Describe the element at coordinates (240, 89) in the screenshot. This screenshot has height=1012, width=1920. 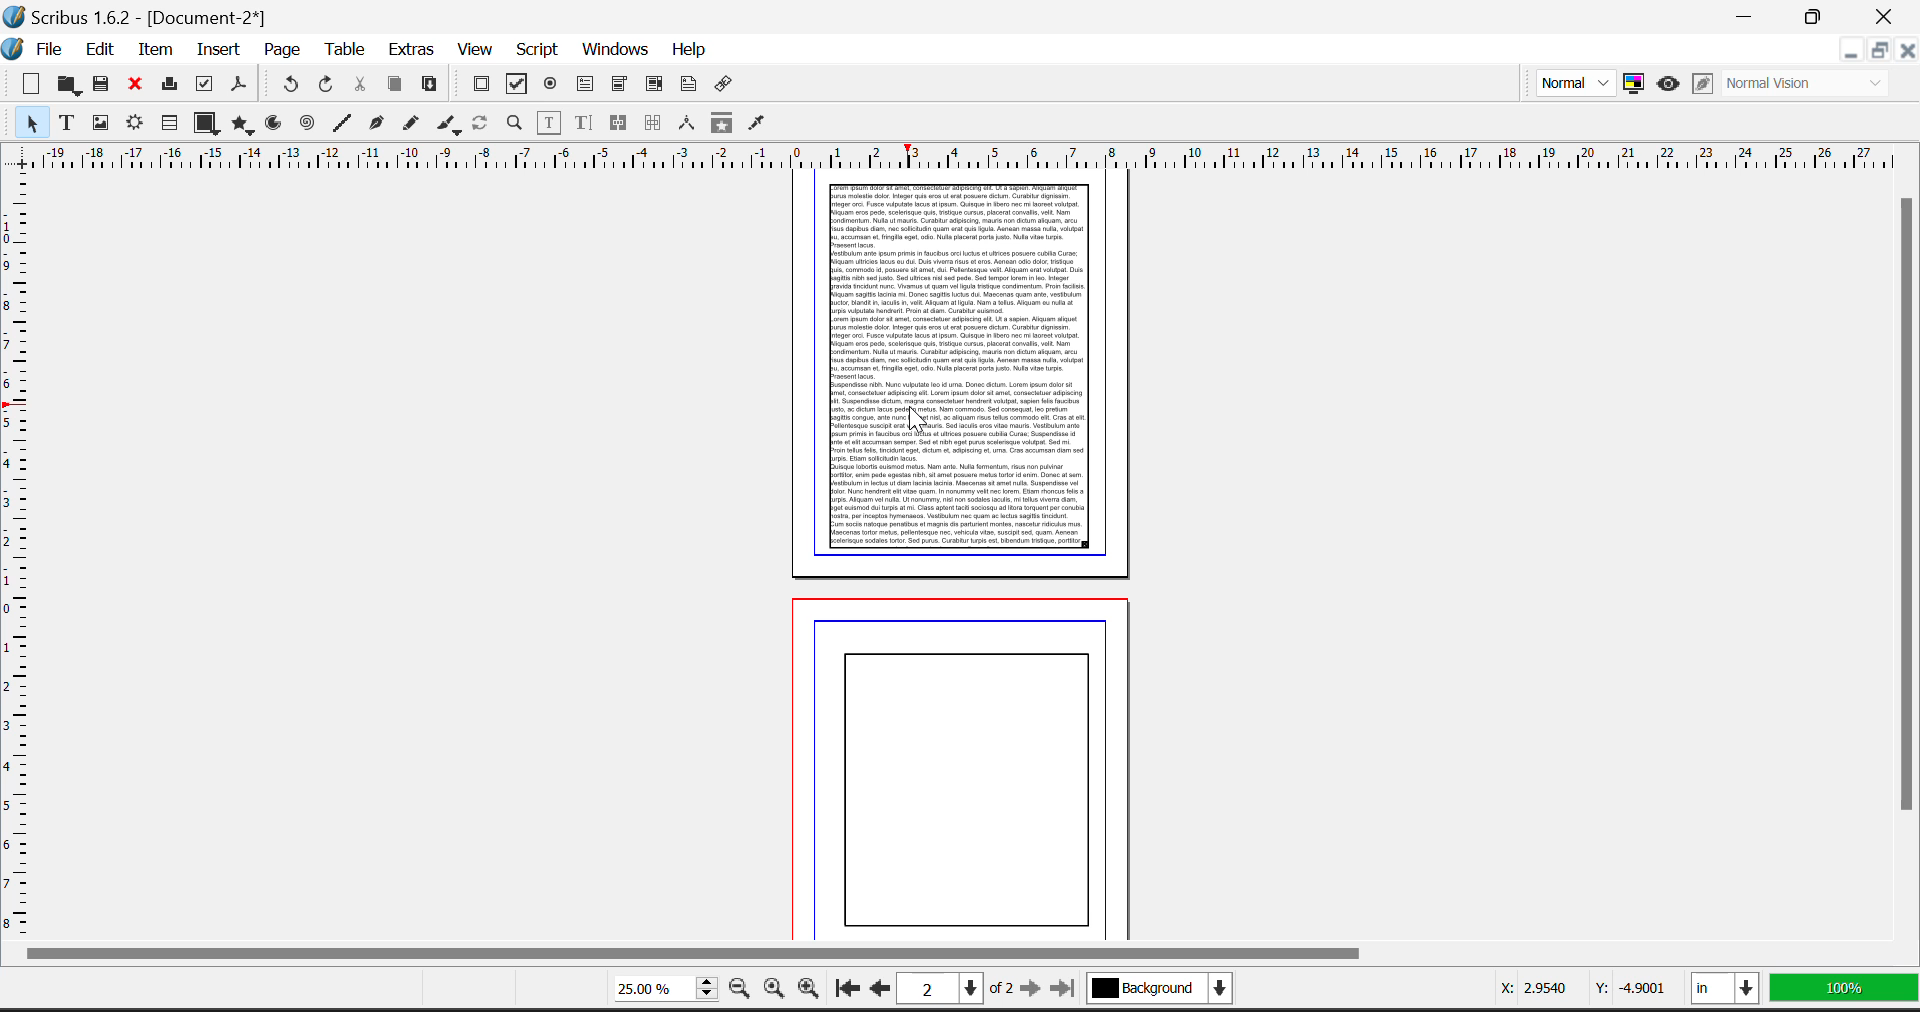
I see `Export as PDF` at that location.